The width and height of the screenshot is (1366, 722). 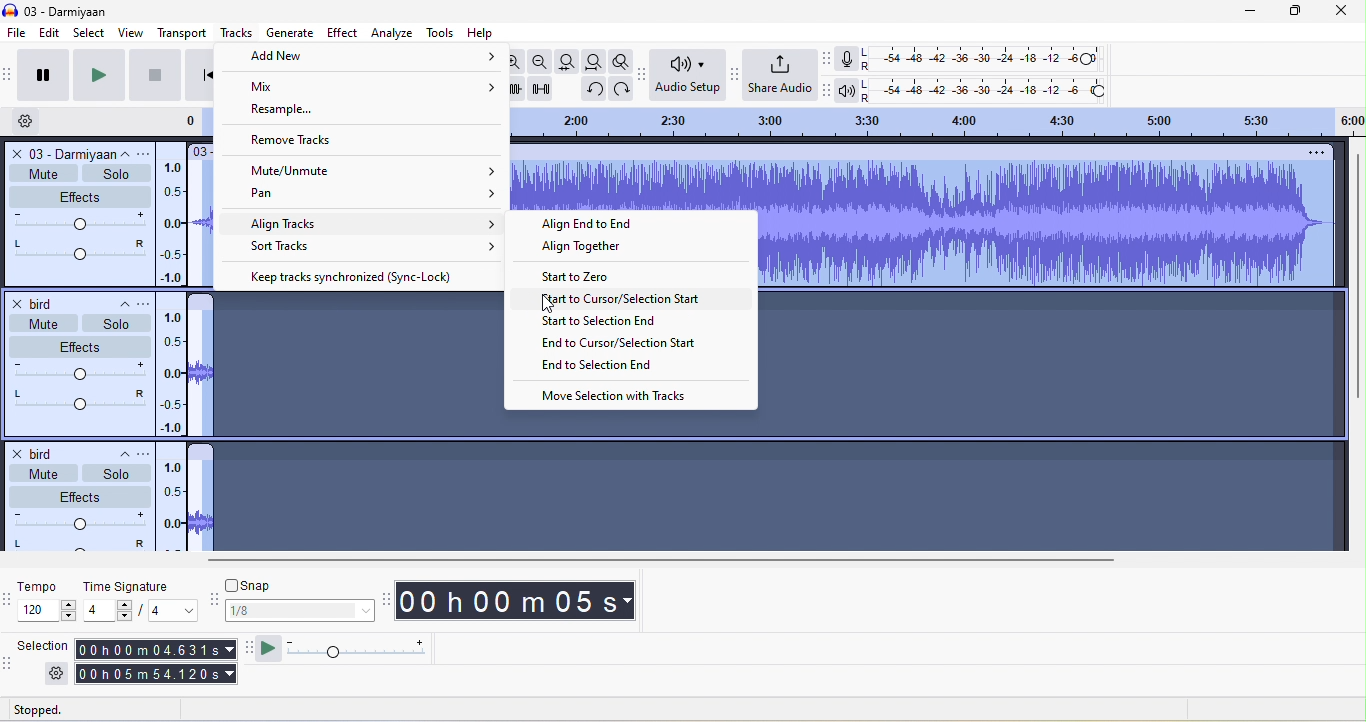 What do you see at coordinates (597, 368) in the screenshot?
I see `end to selection end` at bounding box center [597, 368].